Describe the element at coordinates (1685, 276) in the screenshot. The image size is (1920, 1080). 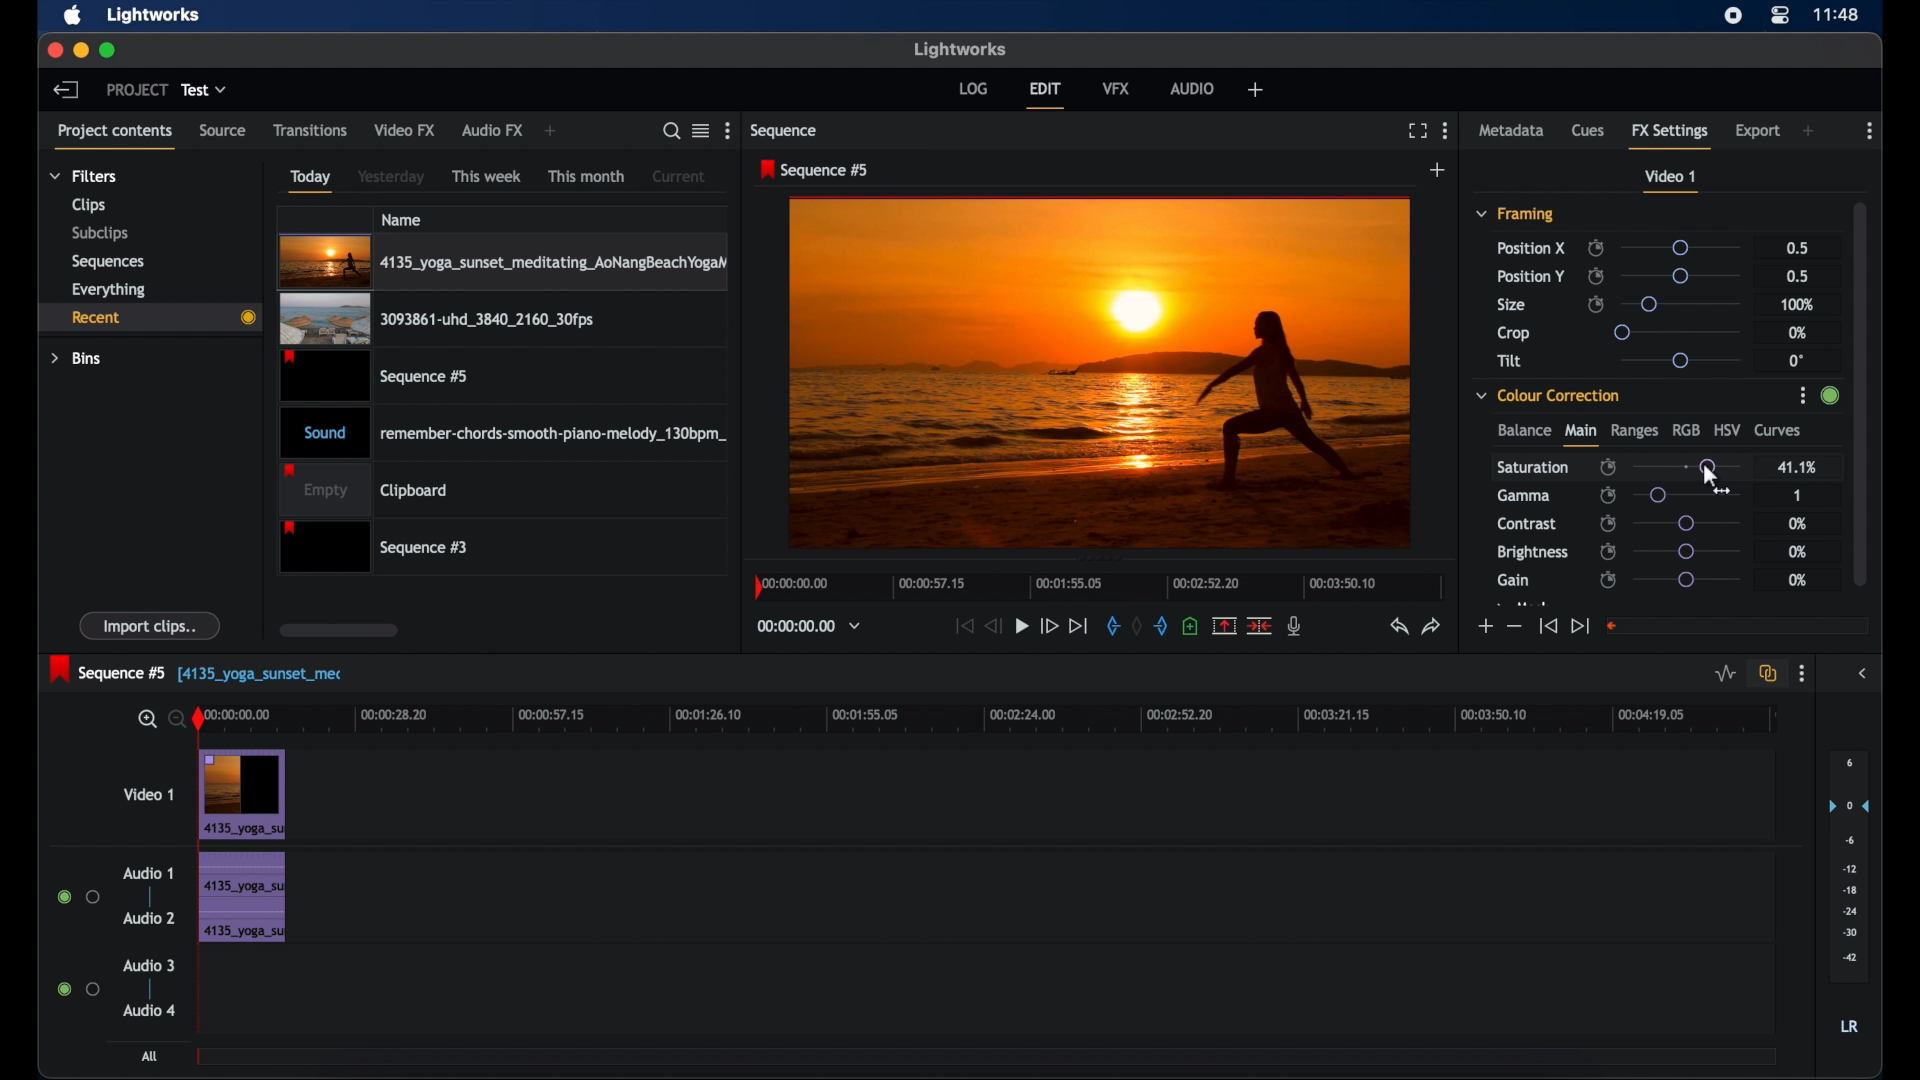
I see `slider` at that location.